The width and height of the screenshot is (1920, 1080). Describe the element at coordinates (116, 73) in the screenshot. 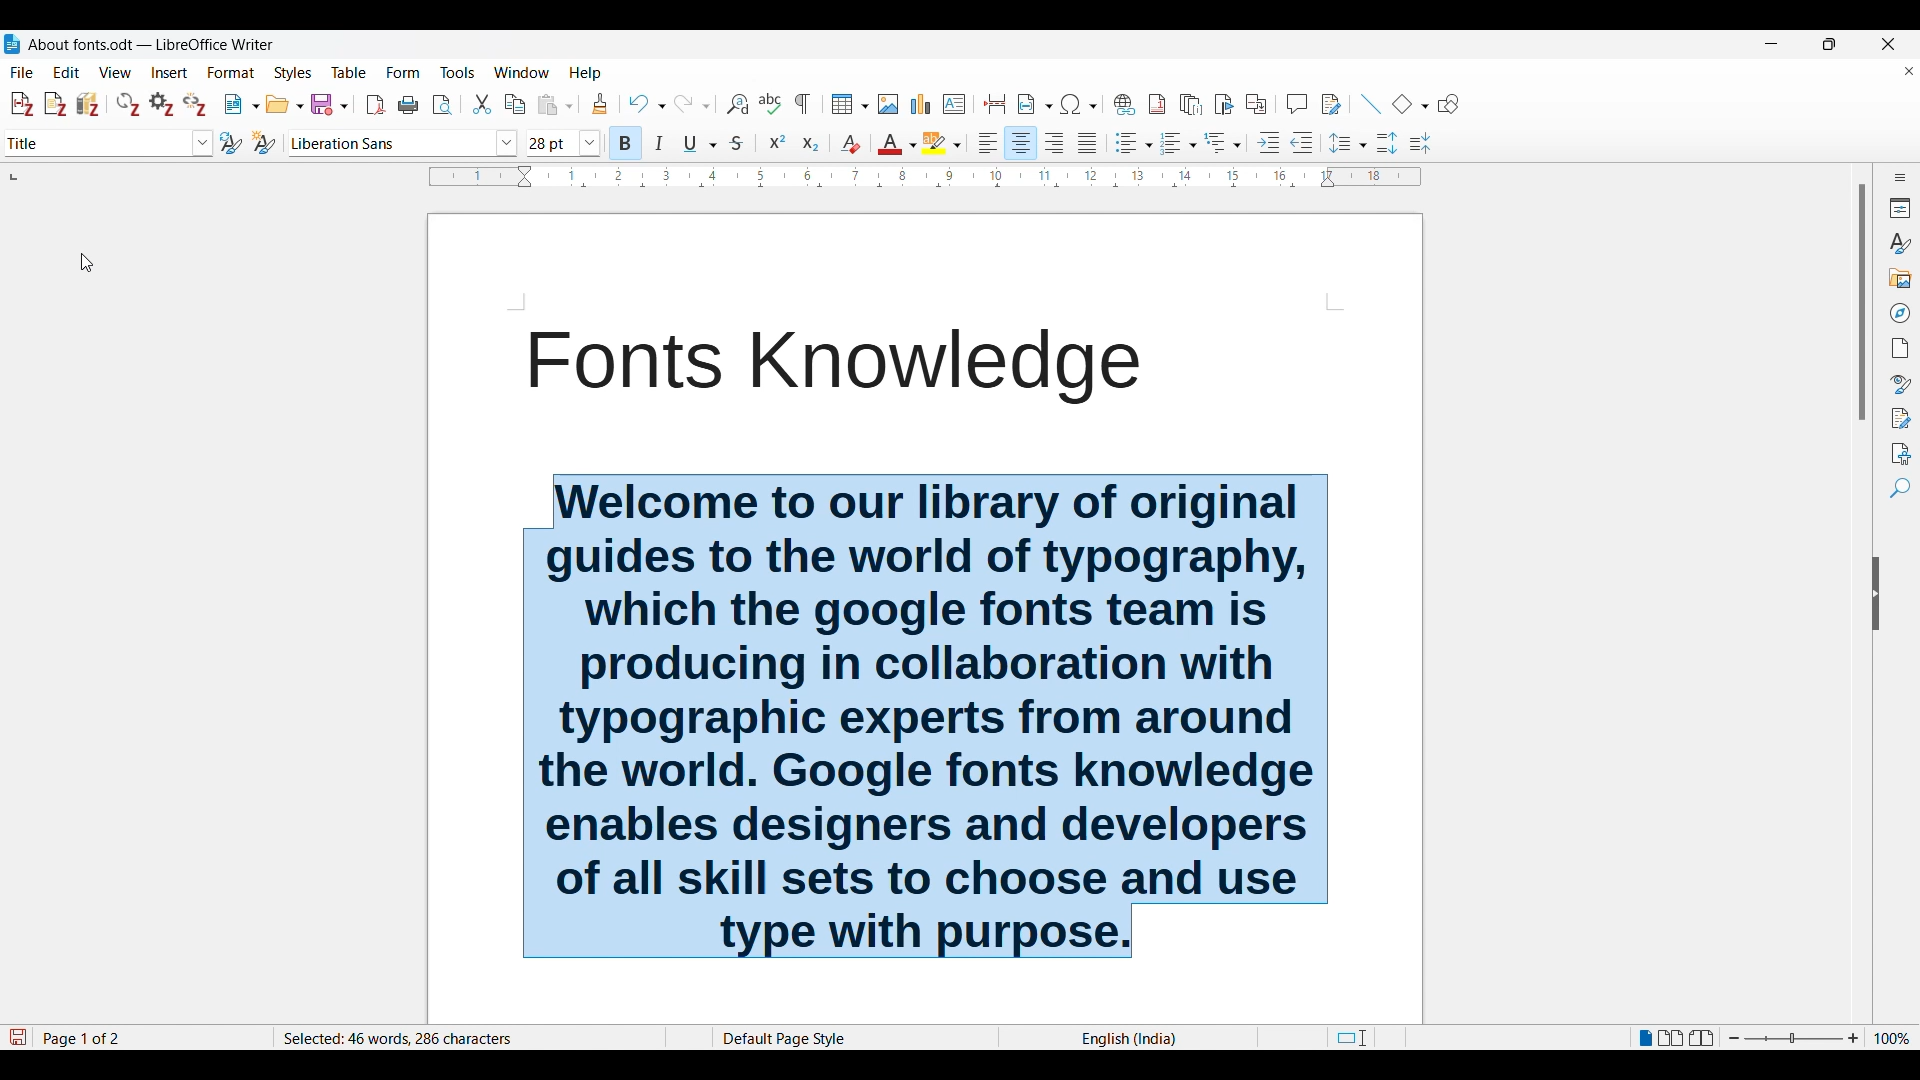

I see `View menu` at that location.